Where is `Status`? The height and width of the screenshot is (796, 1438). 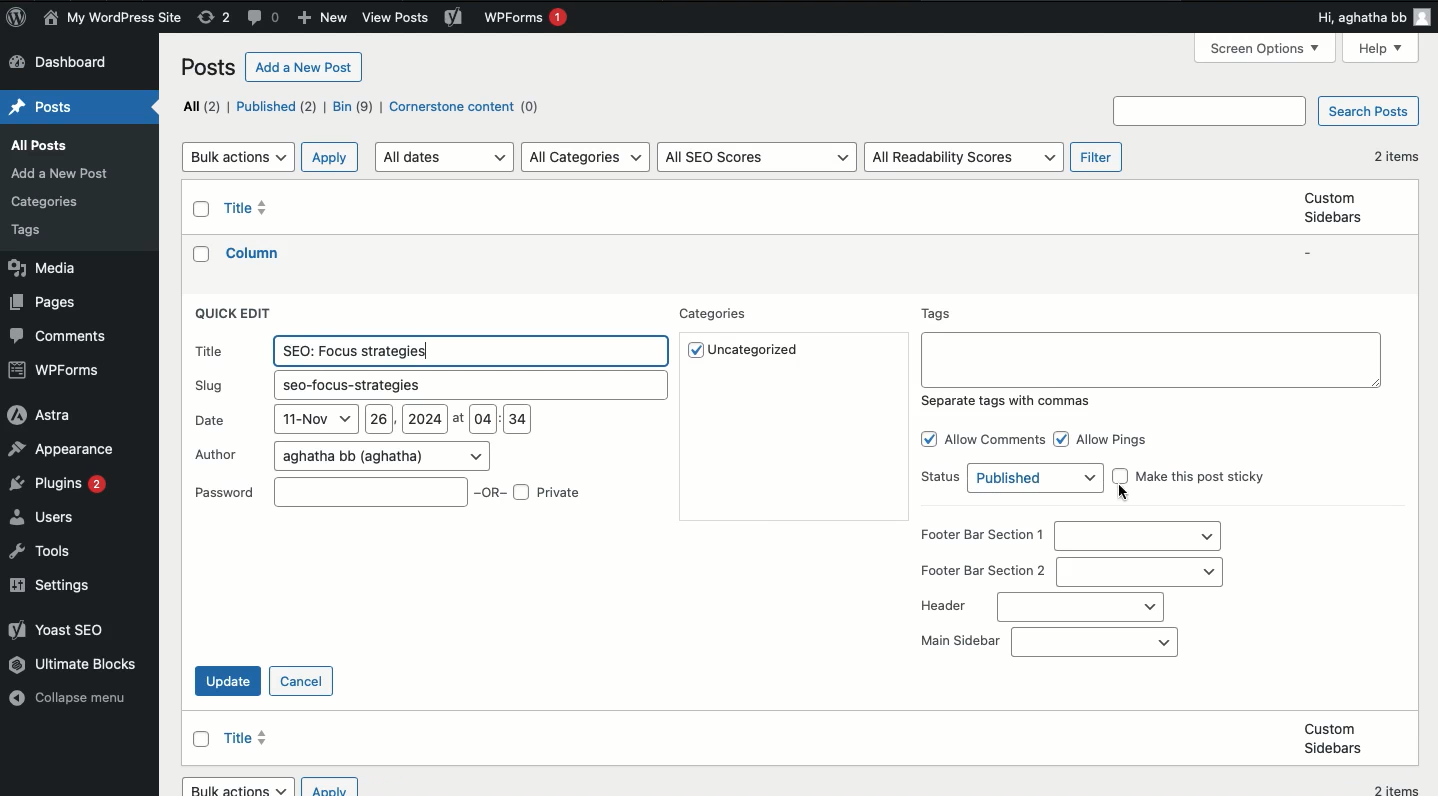 Status is located at coordinates (940, 477).